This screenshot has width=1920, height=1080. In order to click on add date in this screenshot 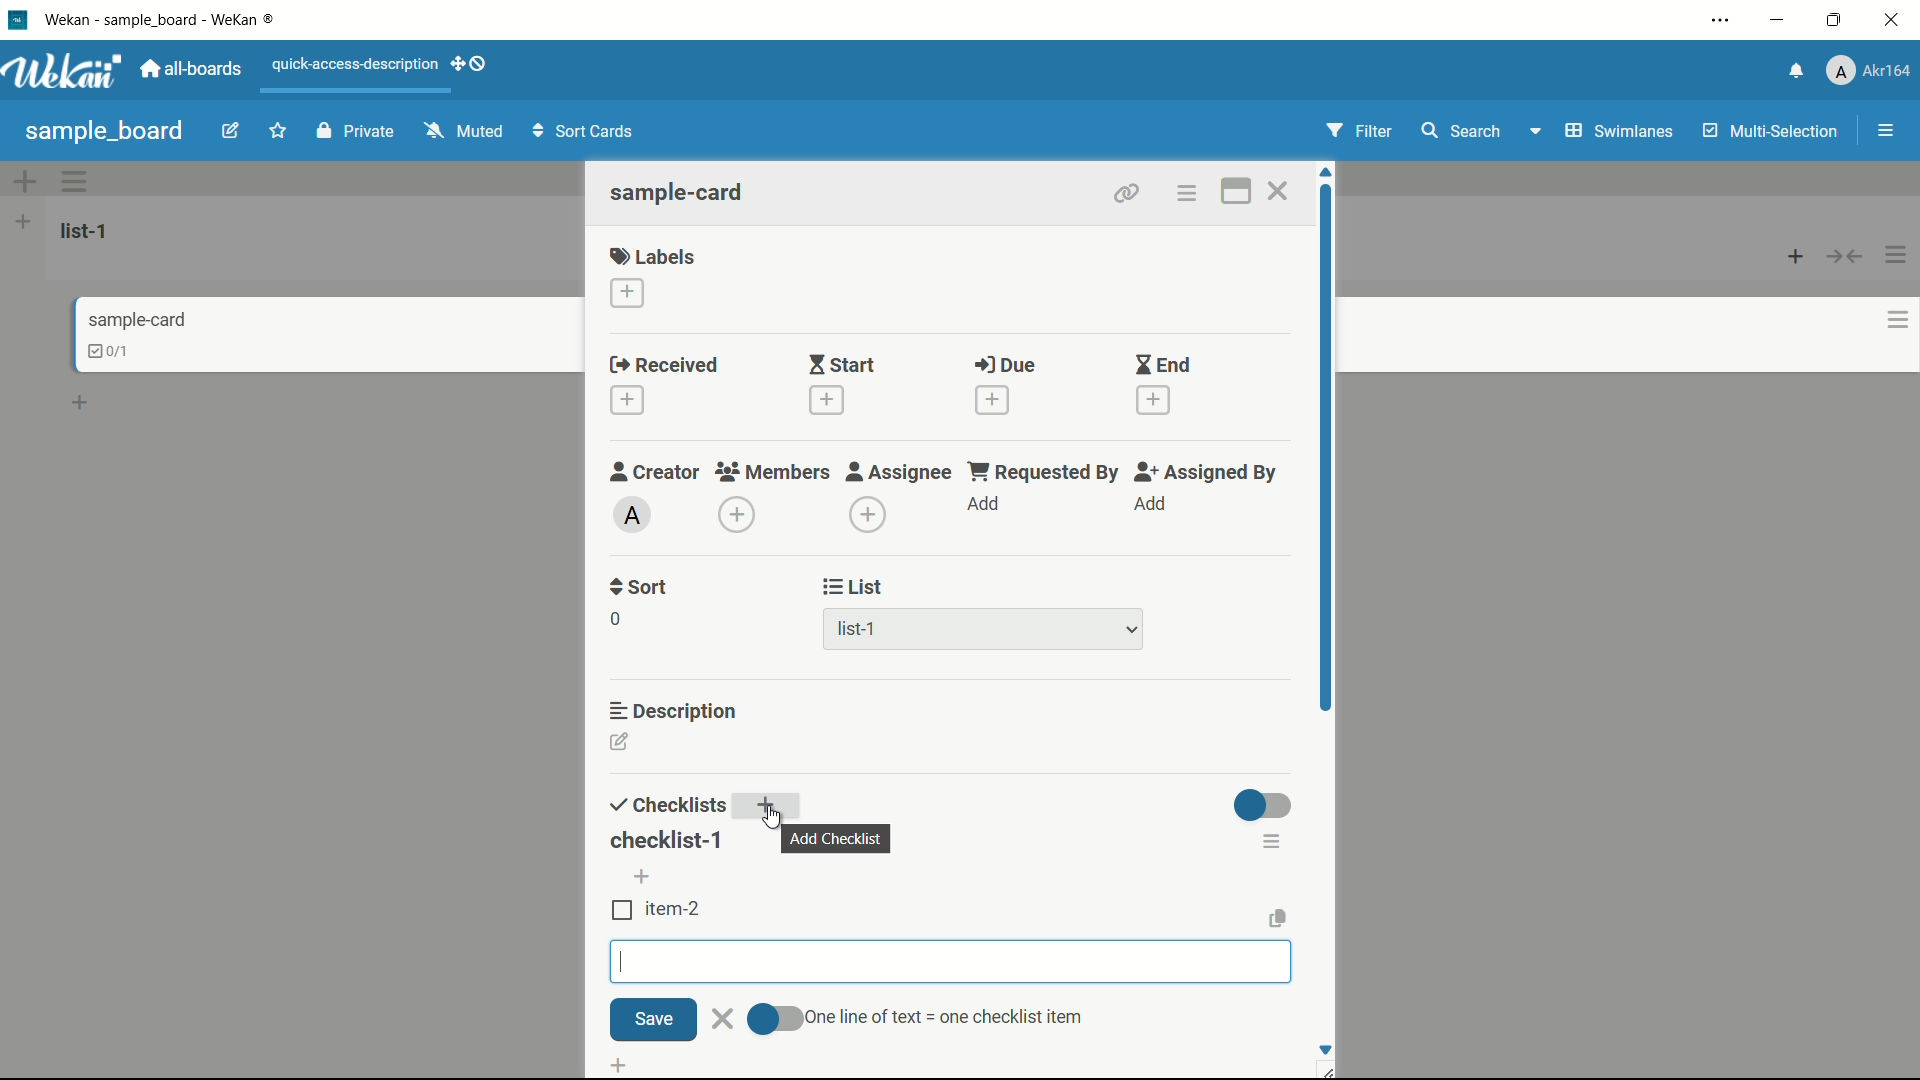, I will do `click(1154, 401)`.